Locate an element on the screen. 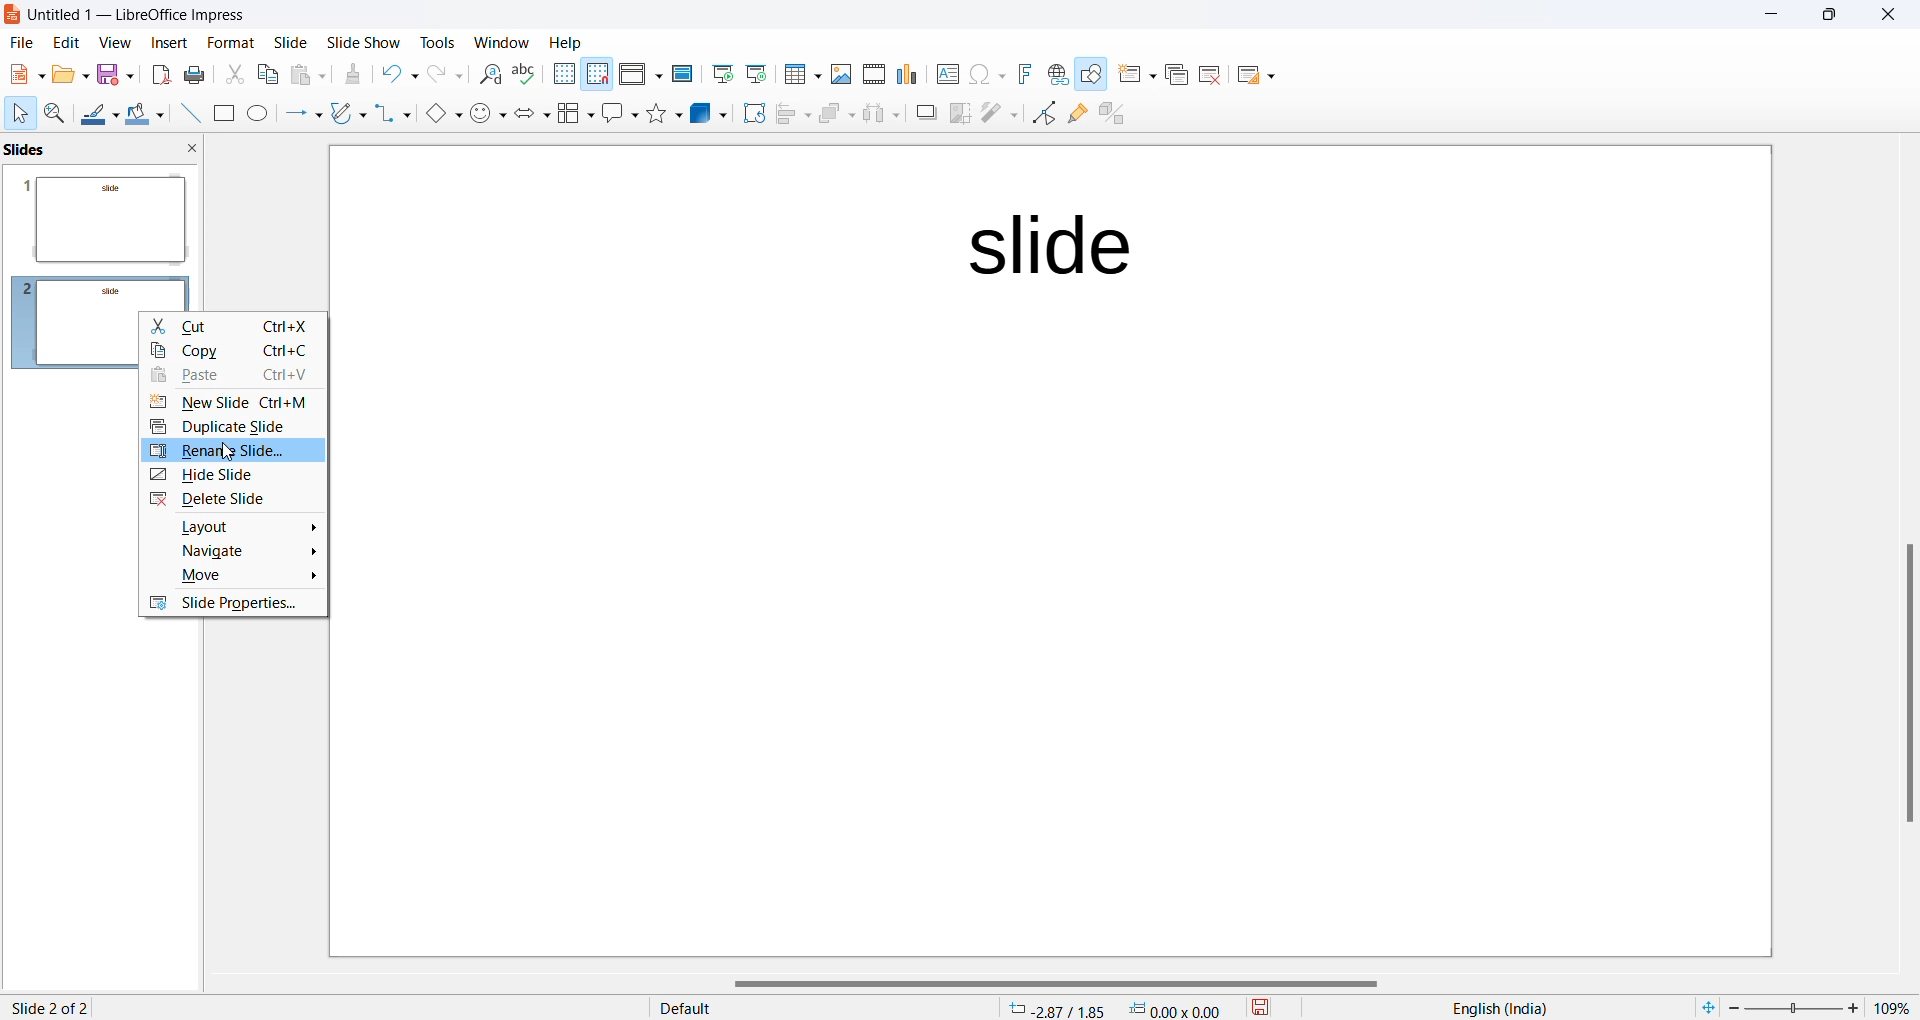 This screenshot has width=1920, height=1020. connectors is located at coordinates (389, 114).